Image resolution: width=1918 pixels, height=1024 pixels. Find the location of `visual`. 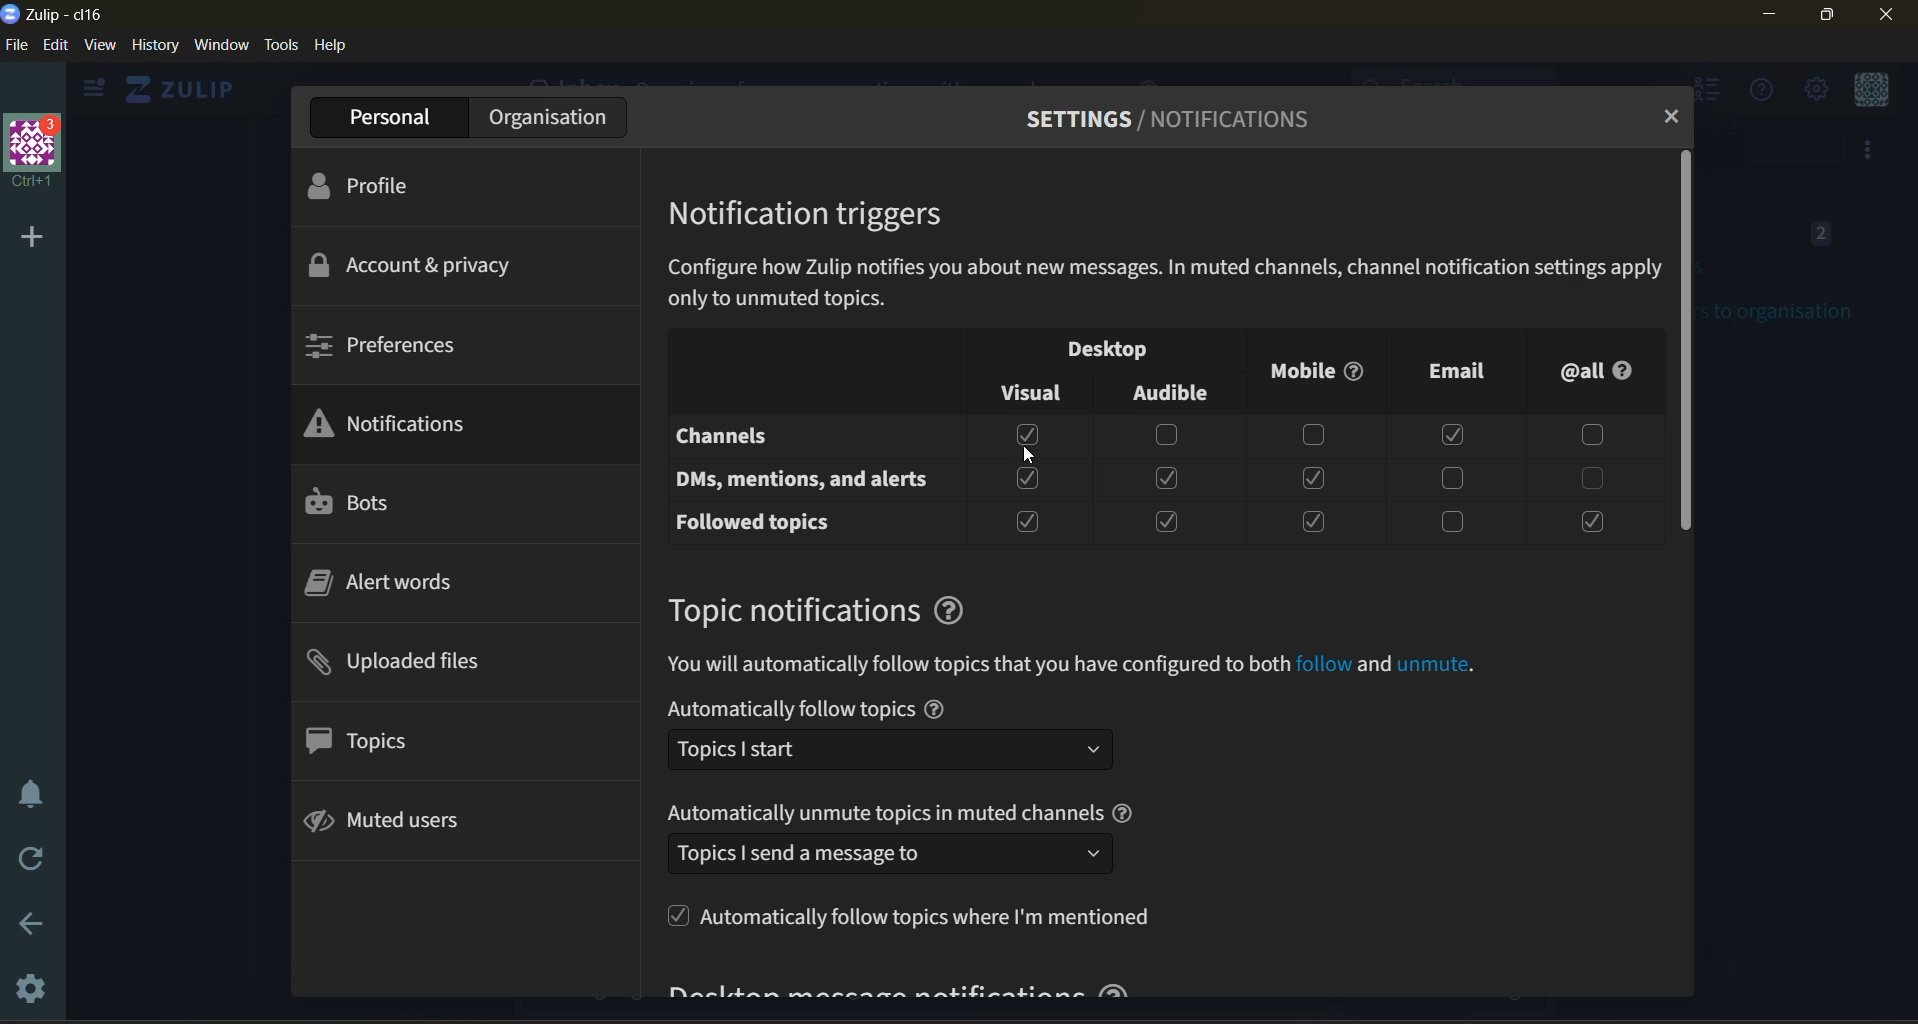

visual is located at coordinates (1029, 393).